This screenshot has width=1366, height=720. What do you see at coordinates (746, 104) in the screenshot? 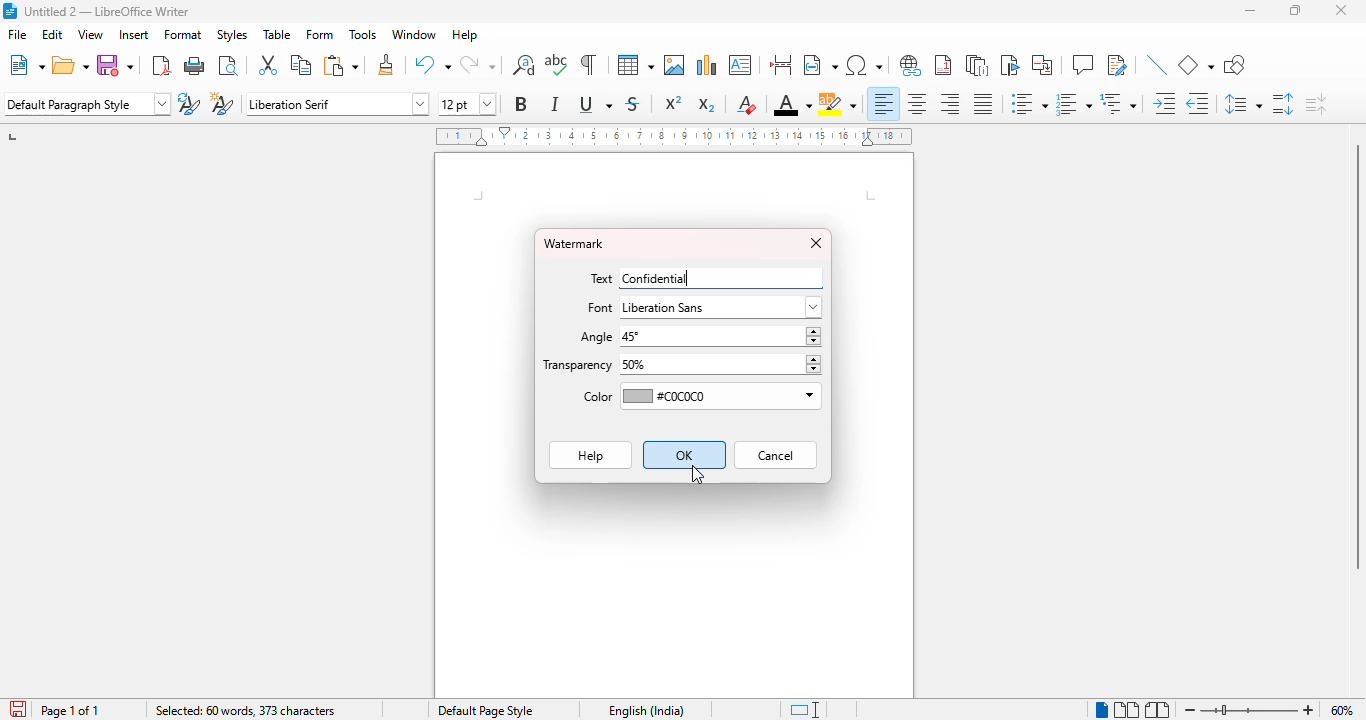
I see `clear direct formatting` at bounding box center [746, 104].